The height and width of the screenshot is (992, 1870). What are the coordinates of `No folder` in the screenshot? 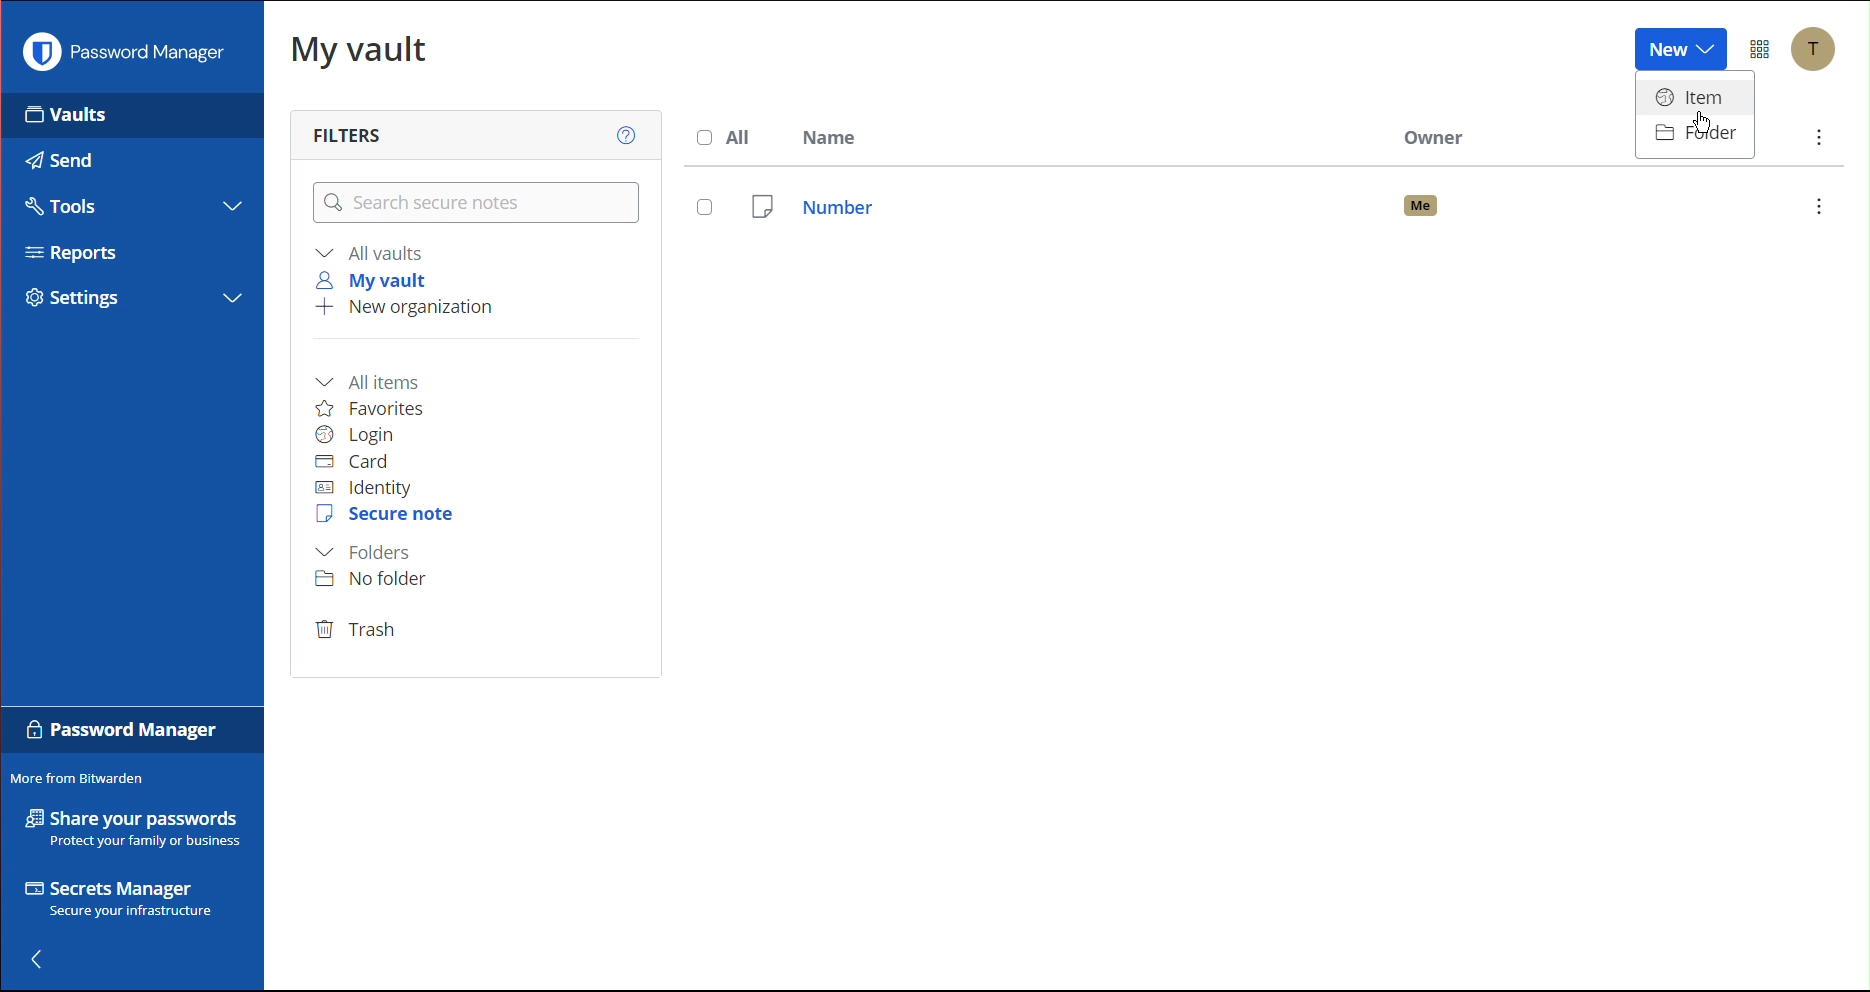 It's located at (377, 578).